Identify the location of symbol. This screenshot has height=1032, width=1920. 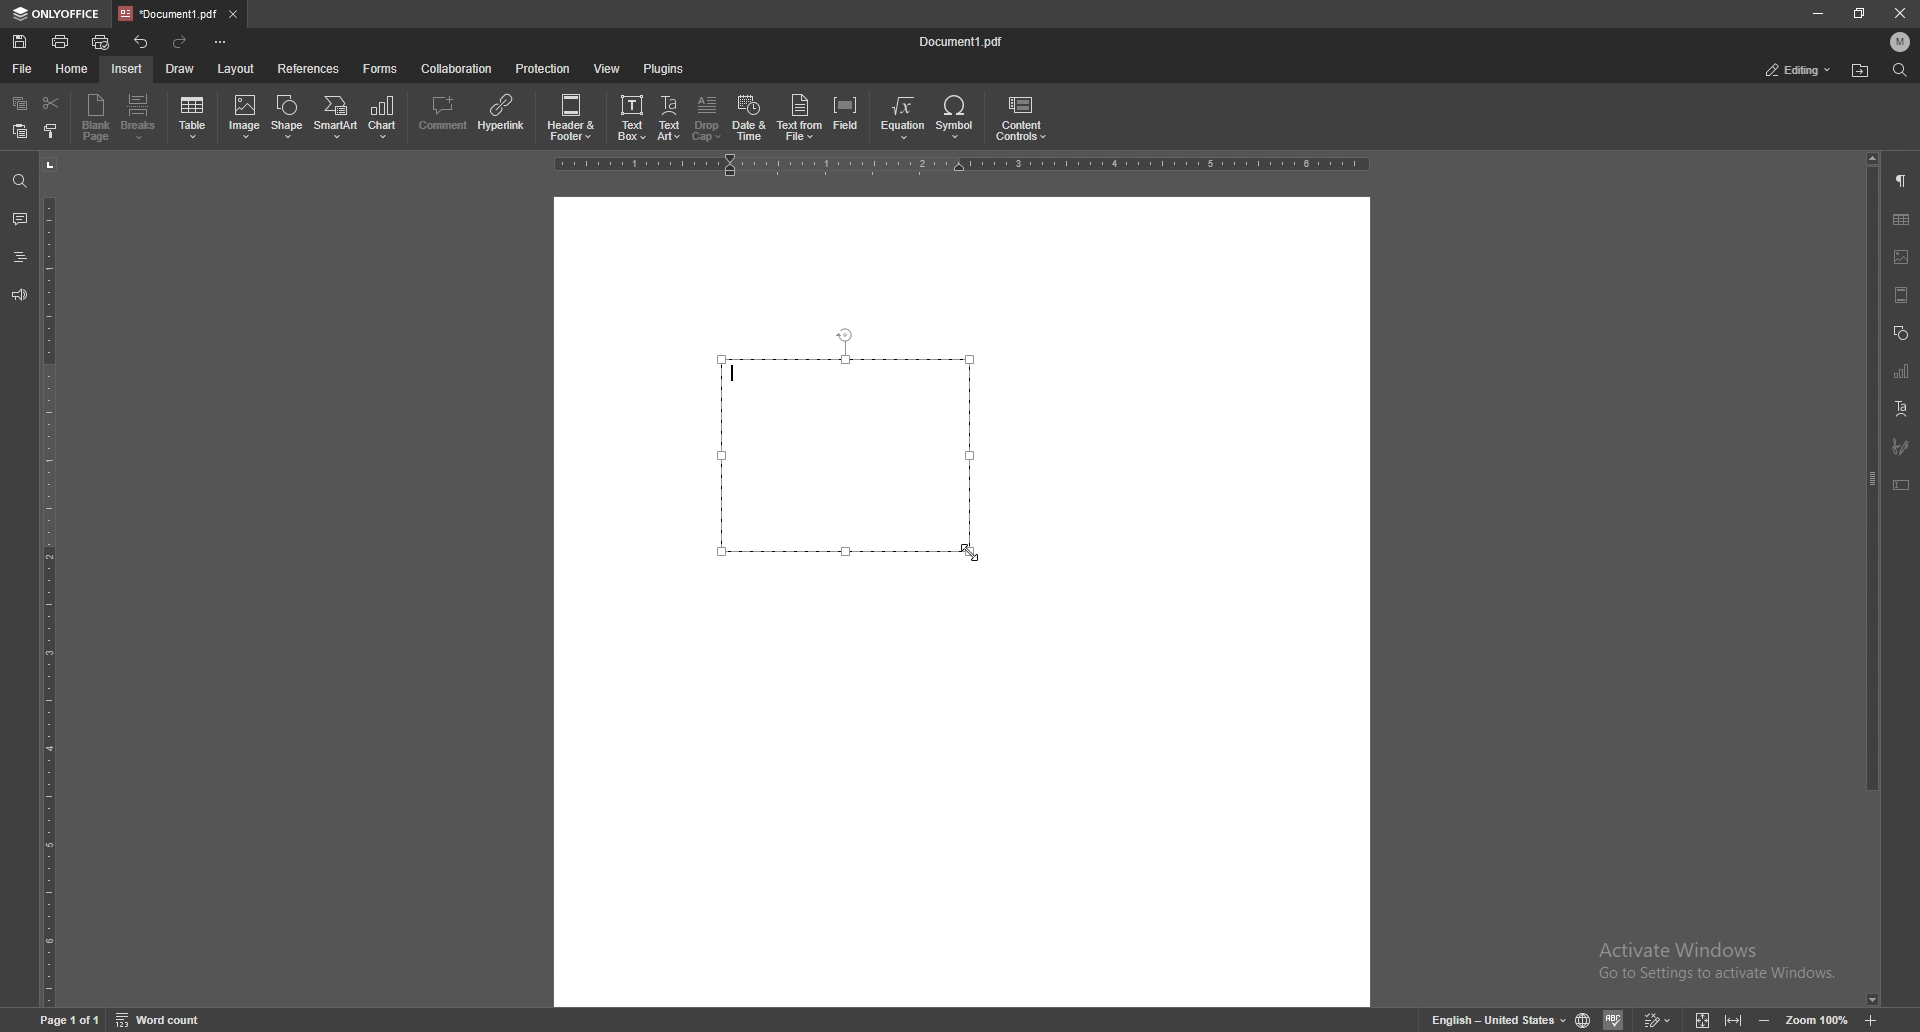
(957, 118).